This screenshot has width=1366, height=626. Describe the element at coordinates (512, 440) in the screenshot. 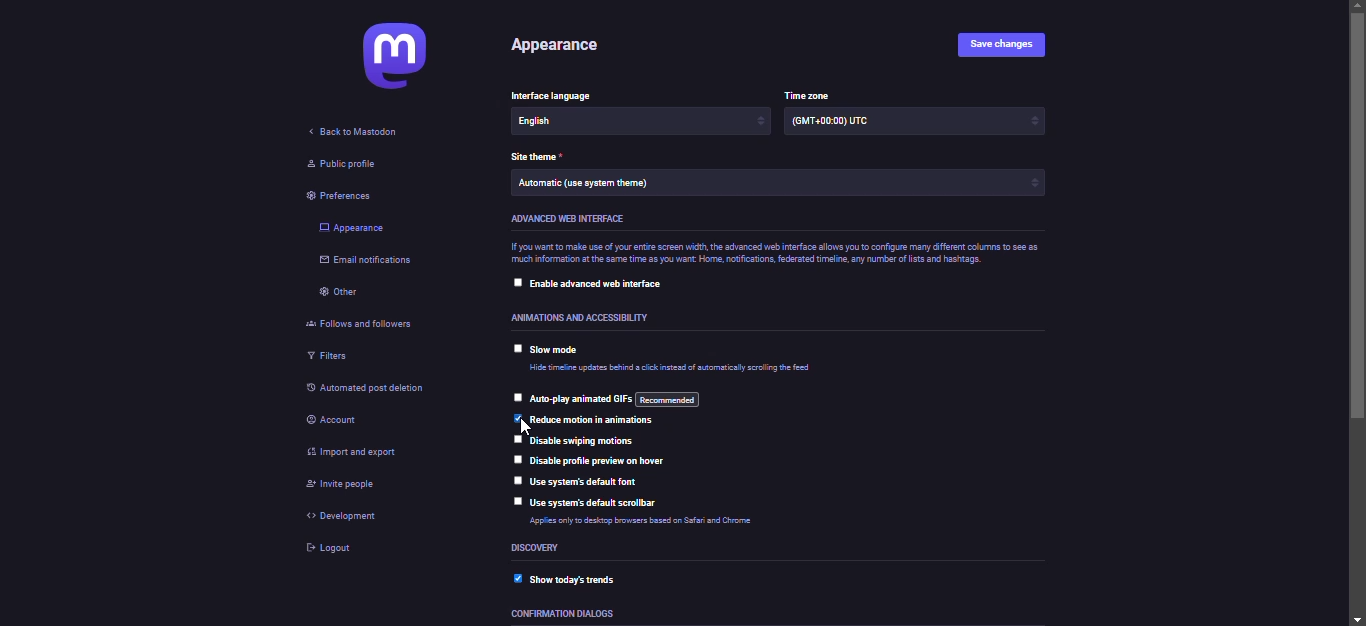

I see `click to select` at that location.